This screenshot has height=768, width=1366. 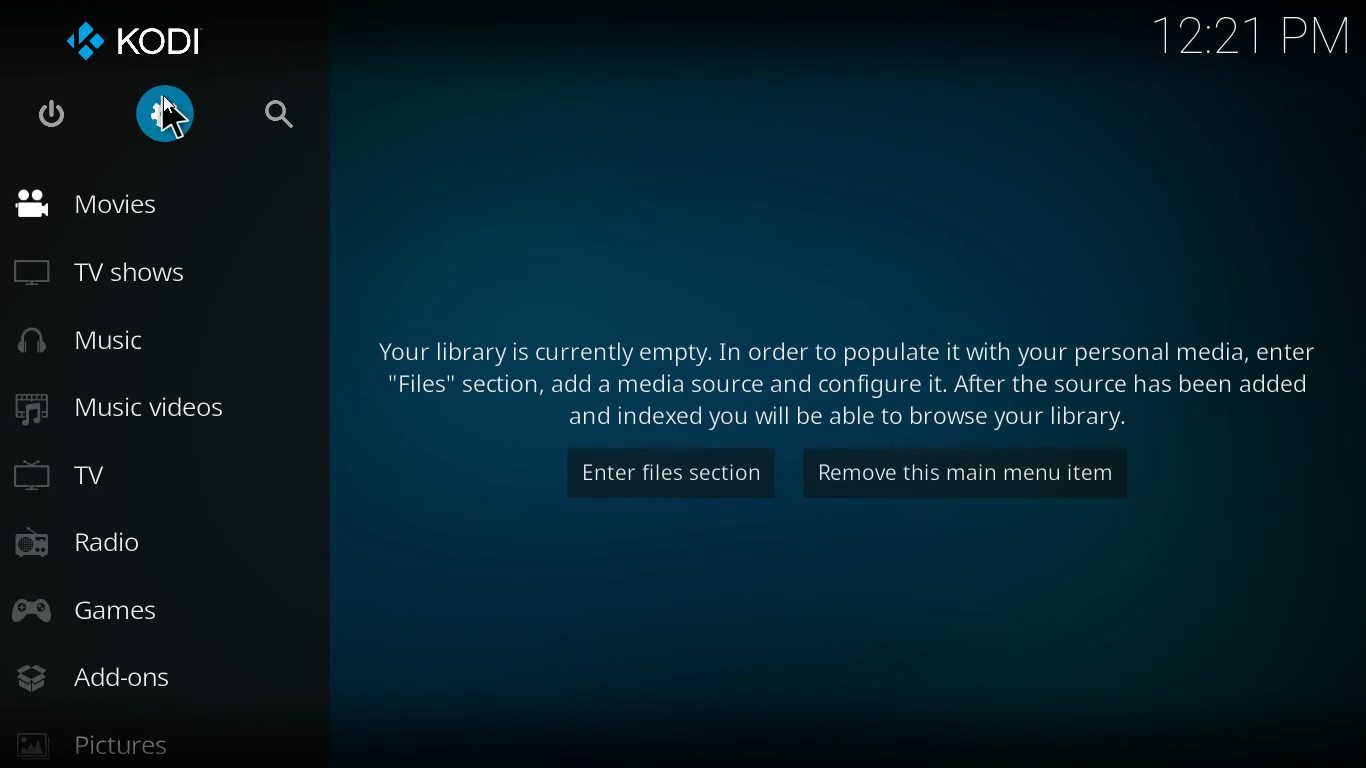 I want to click on search, so click(x=283, y=118).